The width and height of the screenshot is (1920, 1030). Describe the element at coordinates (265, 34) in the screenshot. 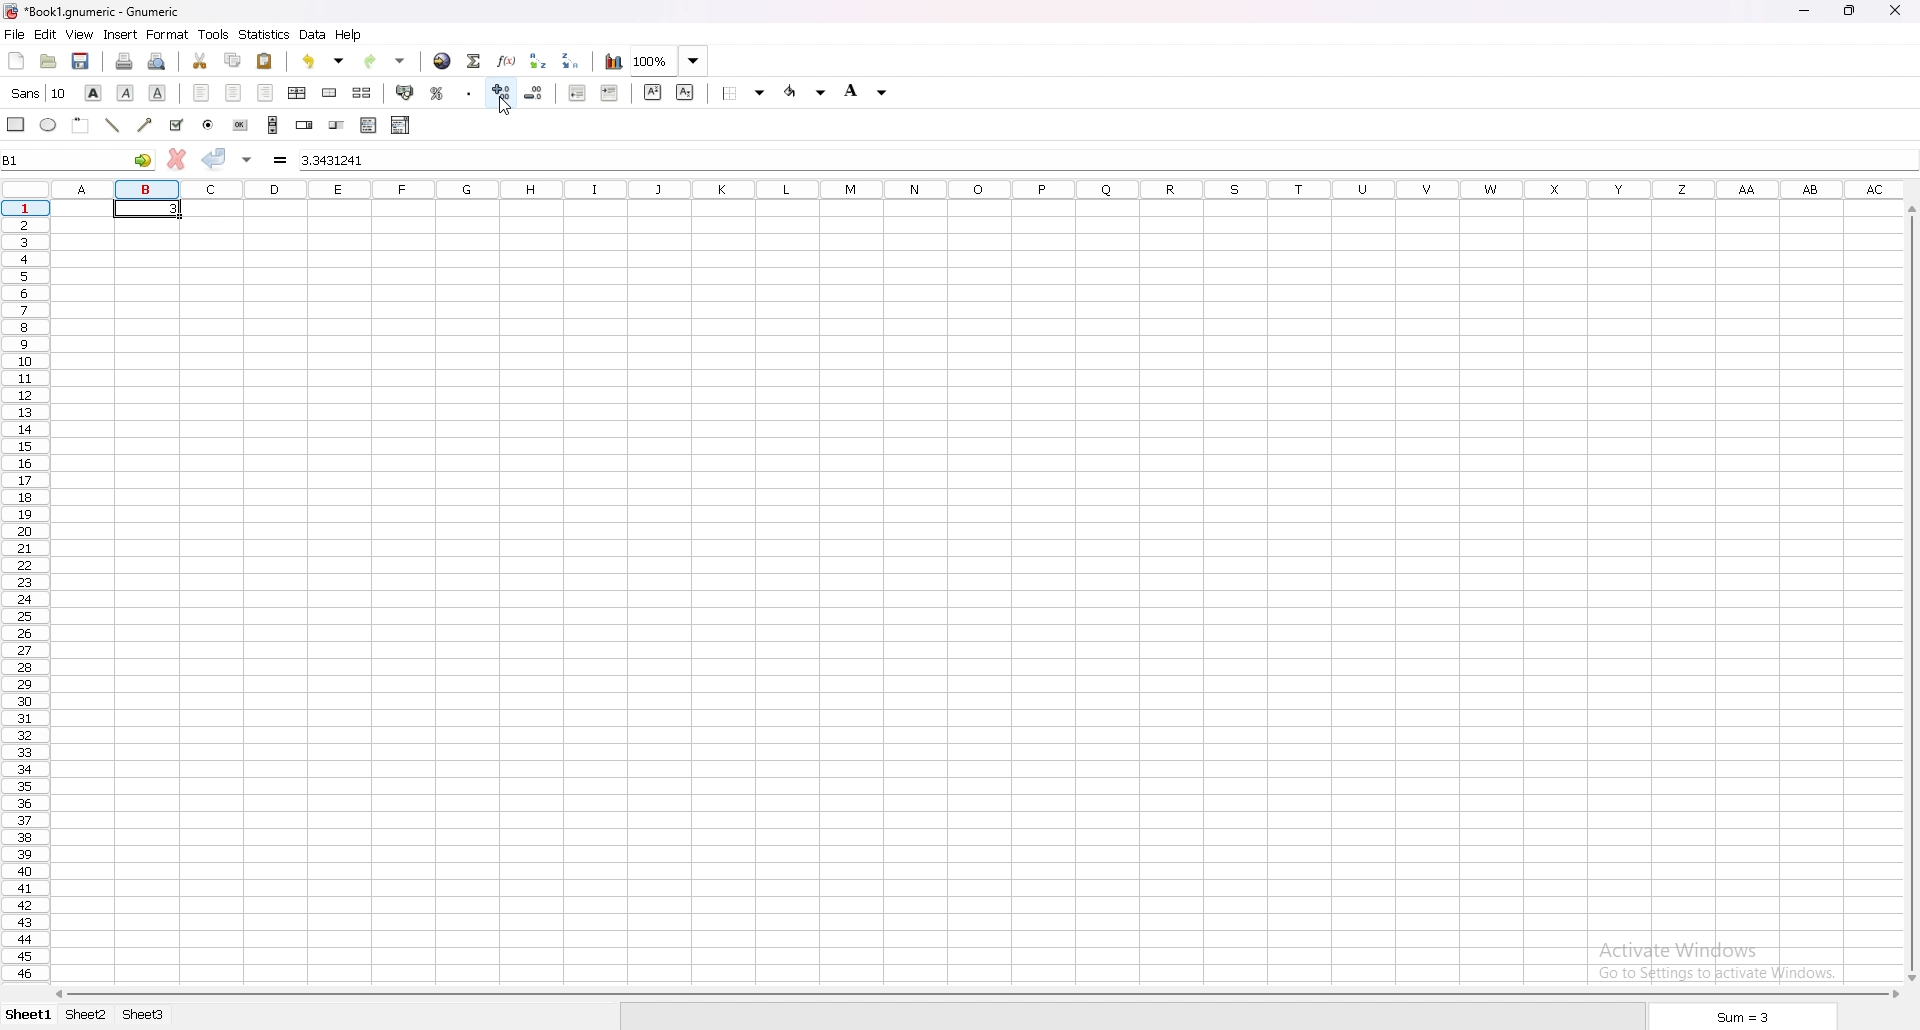

I see `statistics` at that location.